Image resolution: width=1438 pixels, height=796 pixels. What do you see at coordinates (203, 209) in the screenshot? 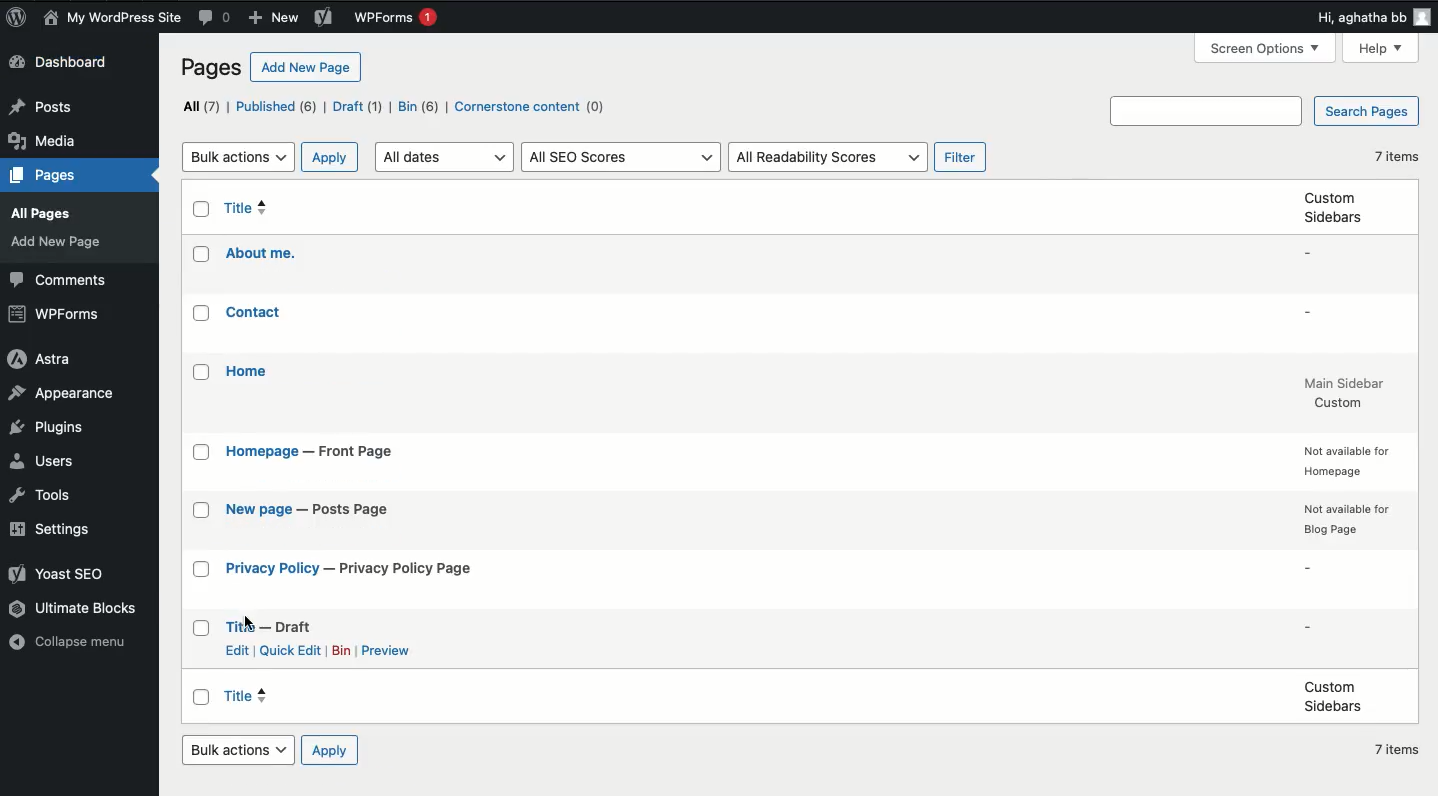
I see `Checkbox` at bounding box center [203, 209].